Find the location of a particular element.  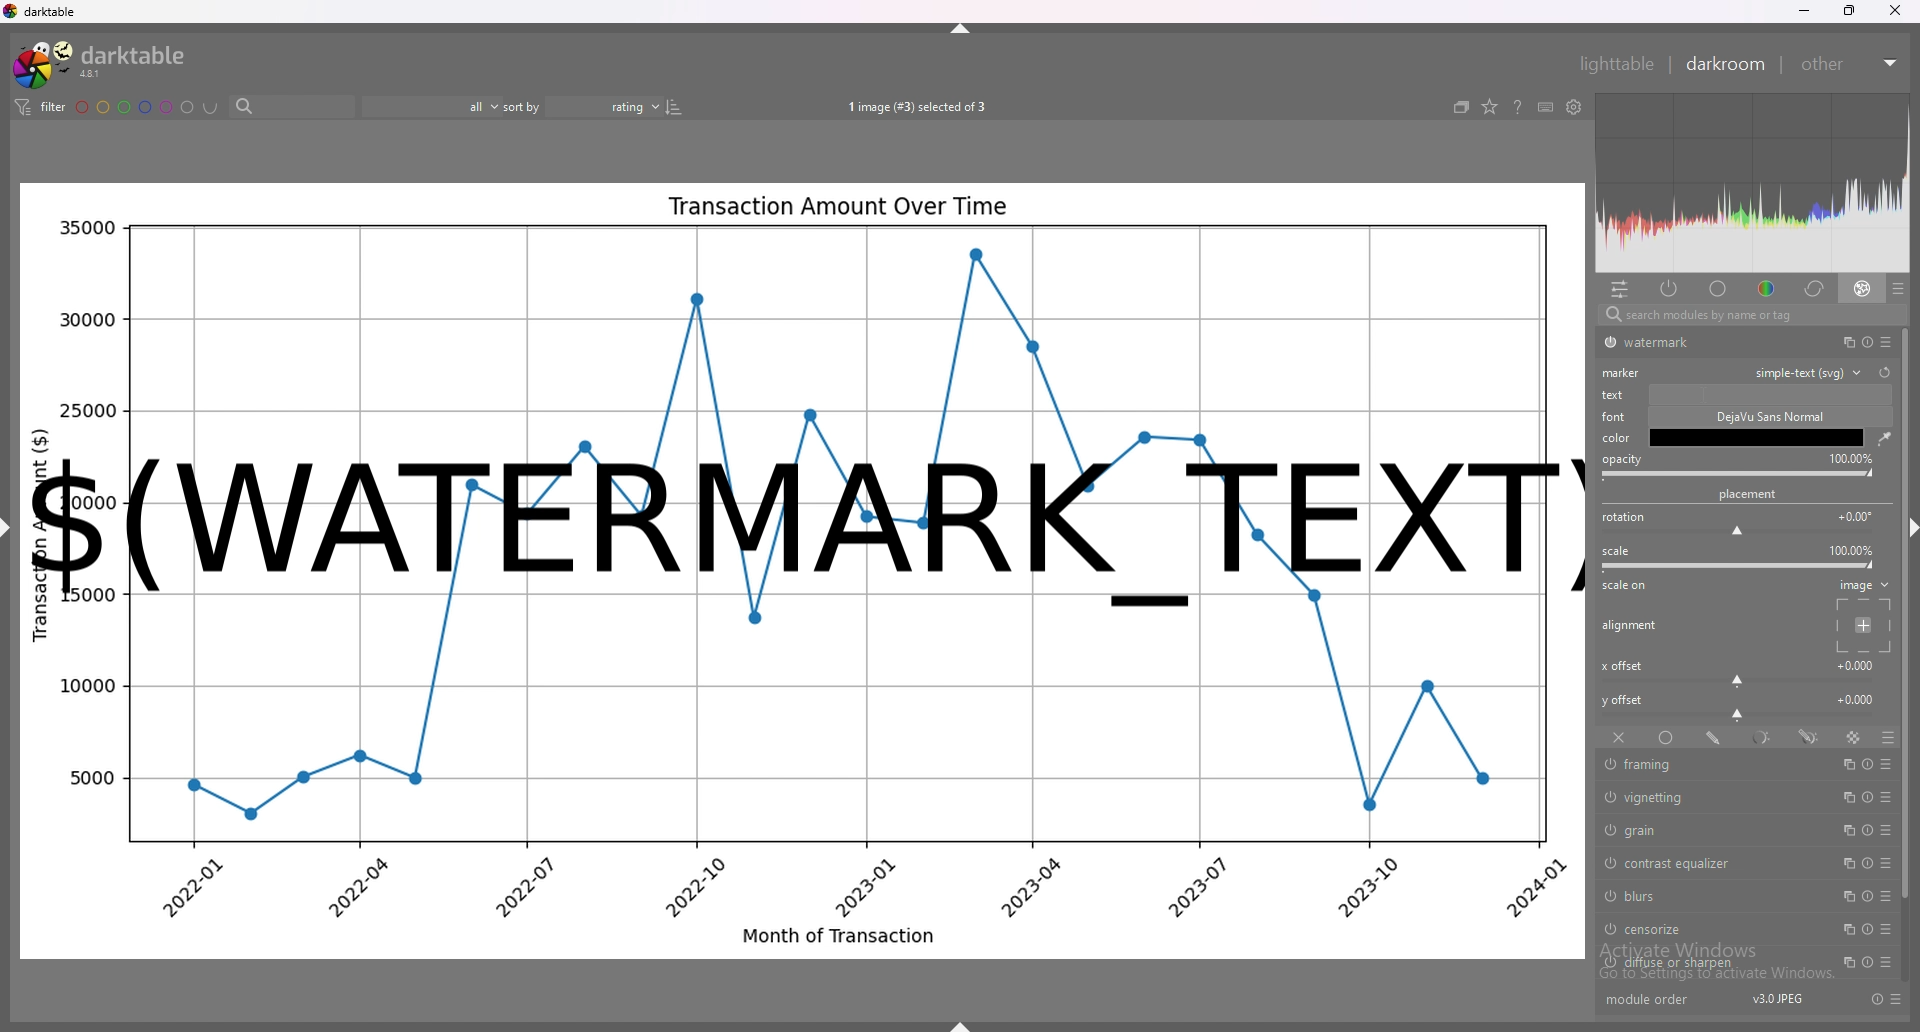

scale bar is located at coordinates (1740, 565).